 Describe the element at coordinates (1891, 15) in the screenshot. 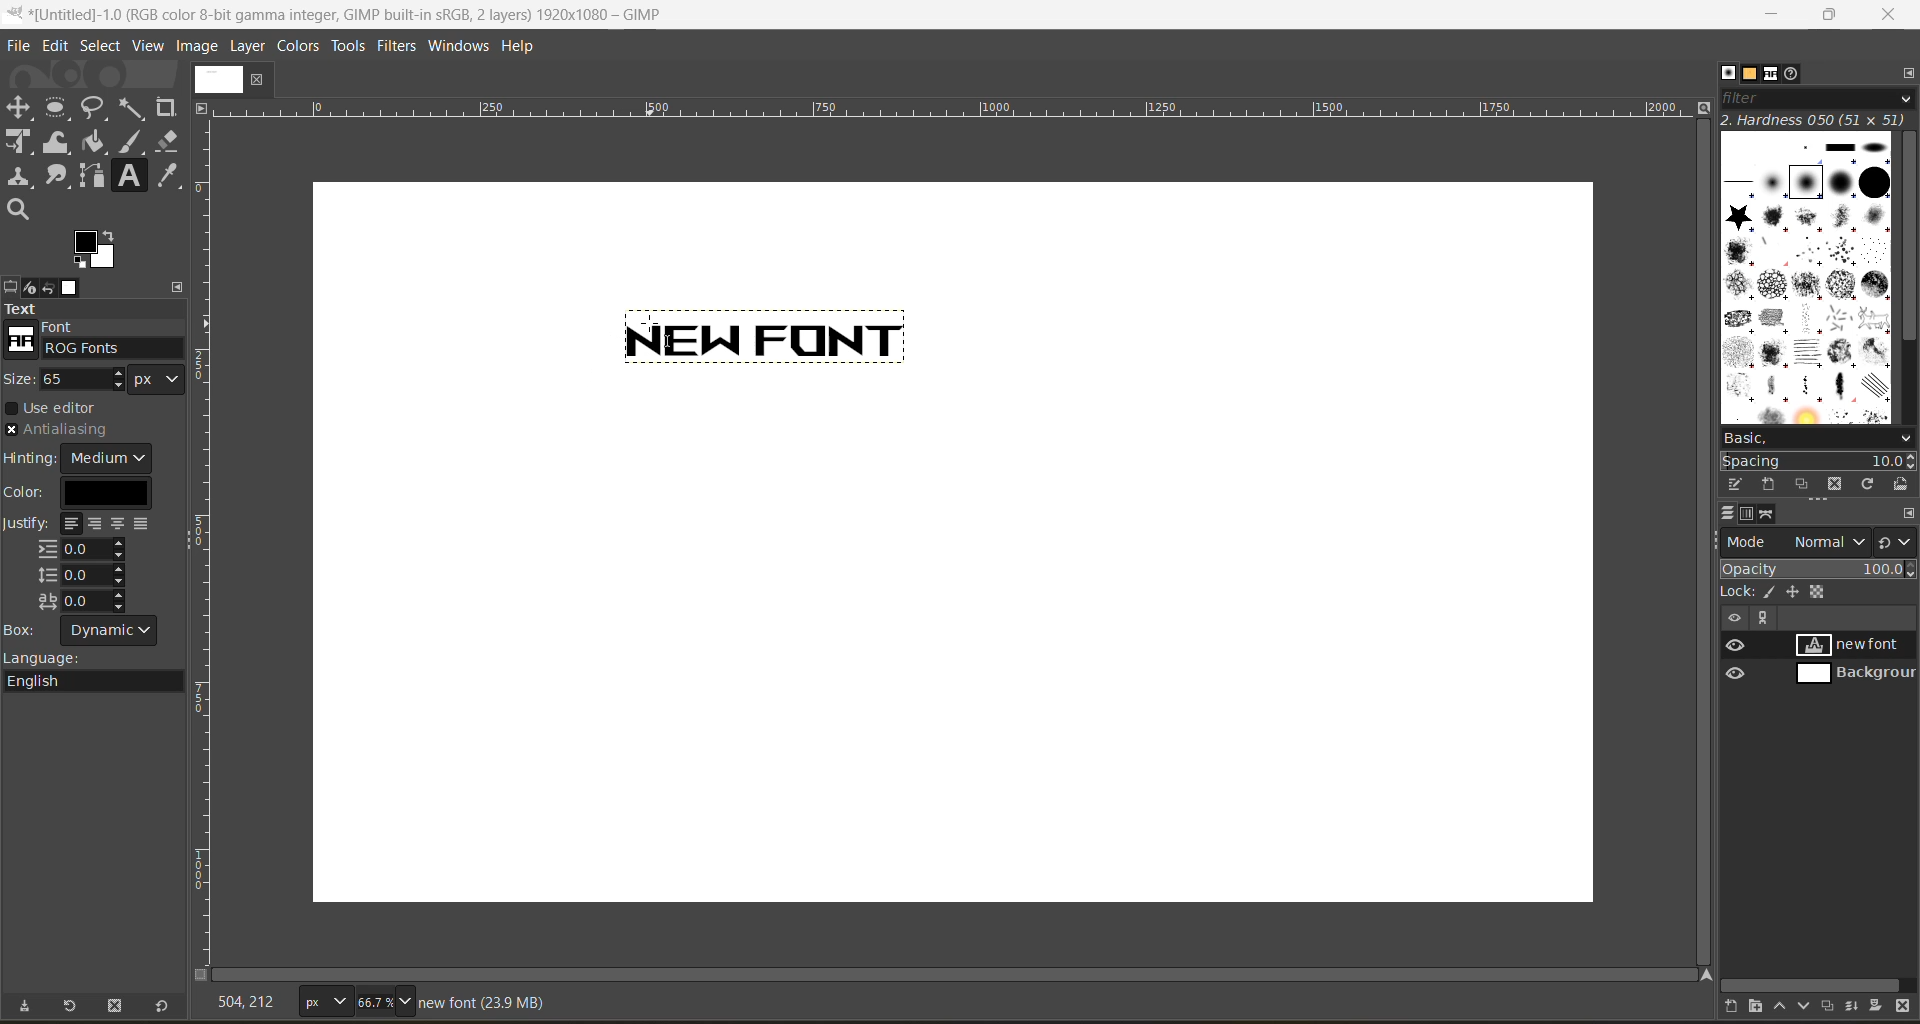

I see `close` at that location.